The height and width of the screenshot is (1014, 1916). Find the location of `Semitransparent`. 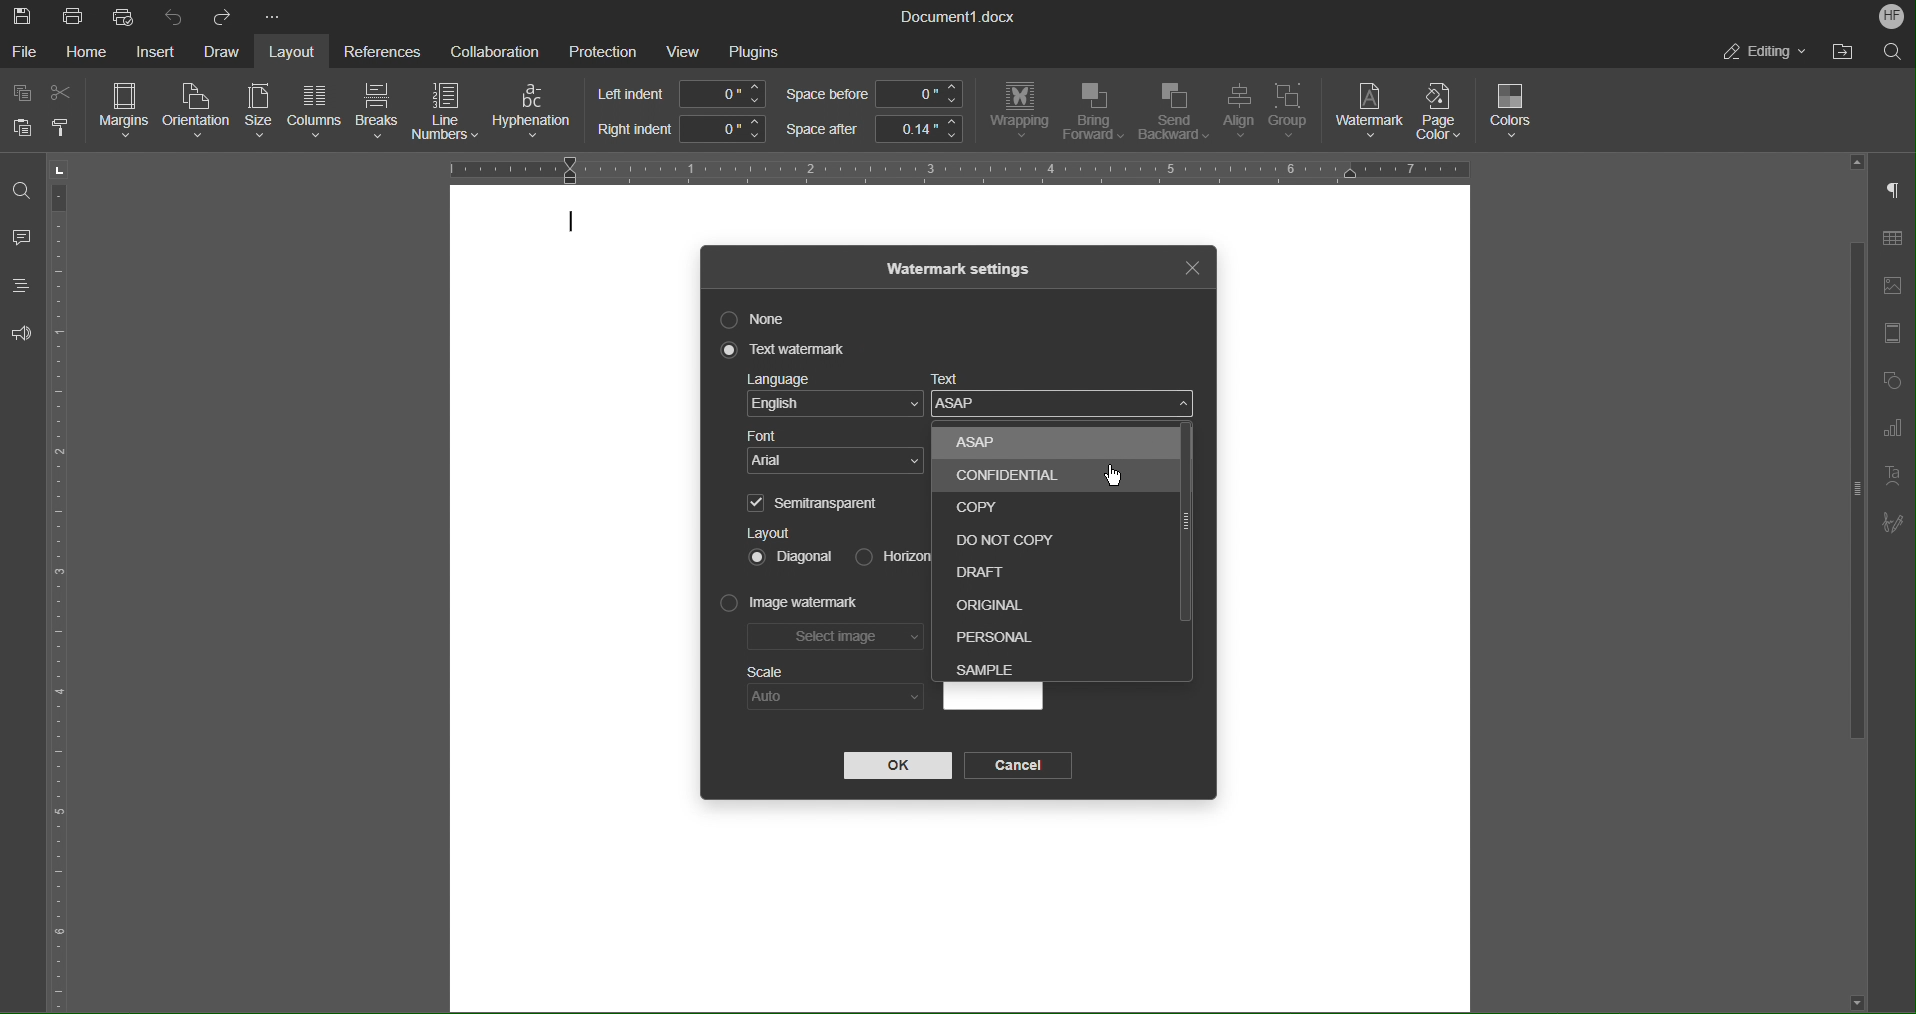

Semitransparent is located at coordinates (817, 502).